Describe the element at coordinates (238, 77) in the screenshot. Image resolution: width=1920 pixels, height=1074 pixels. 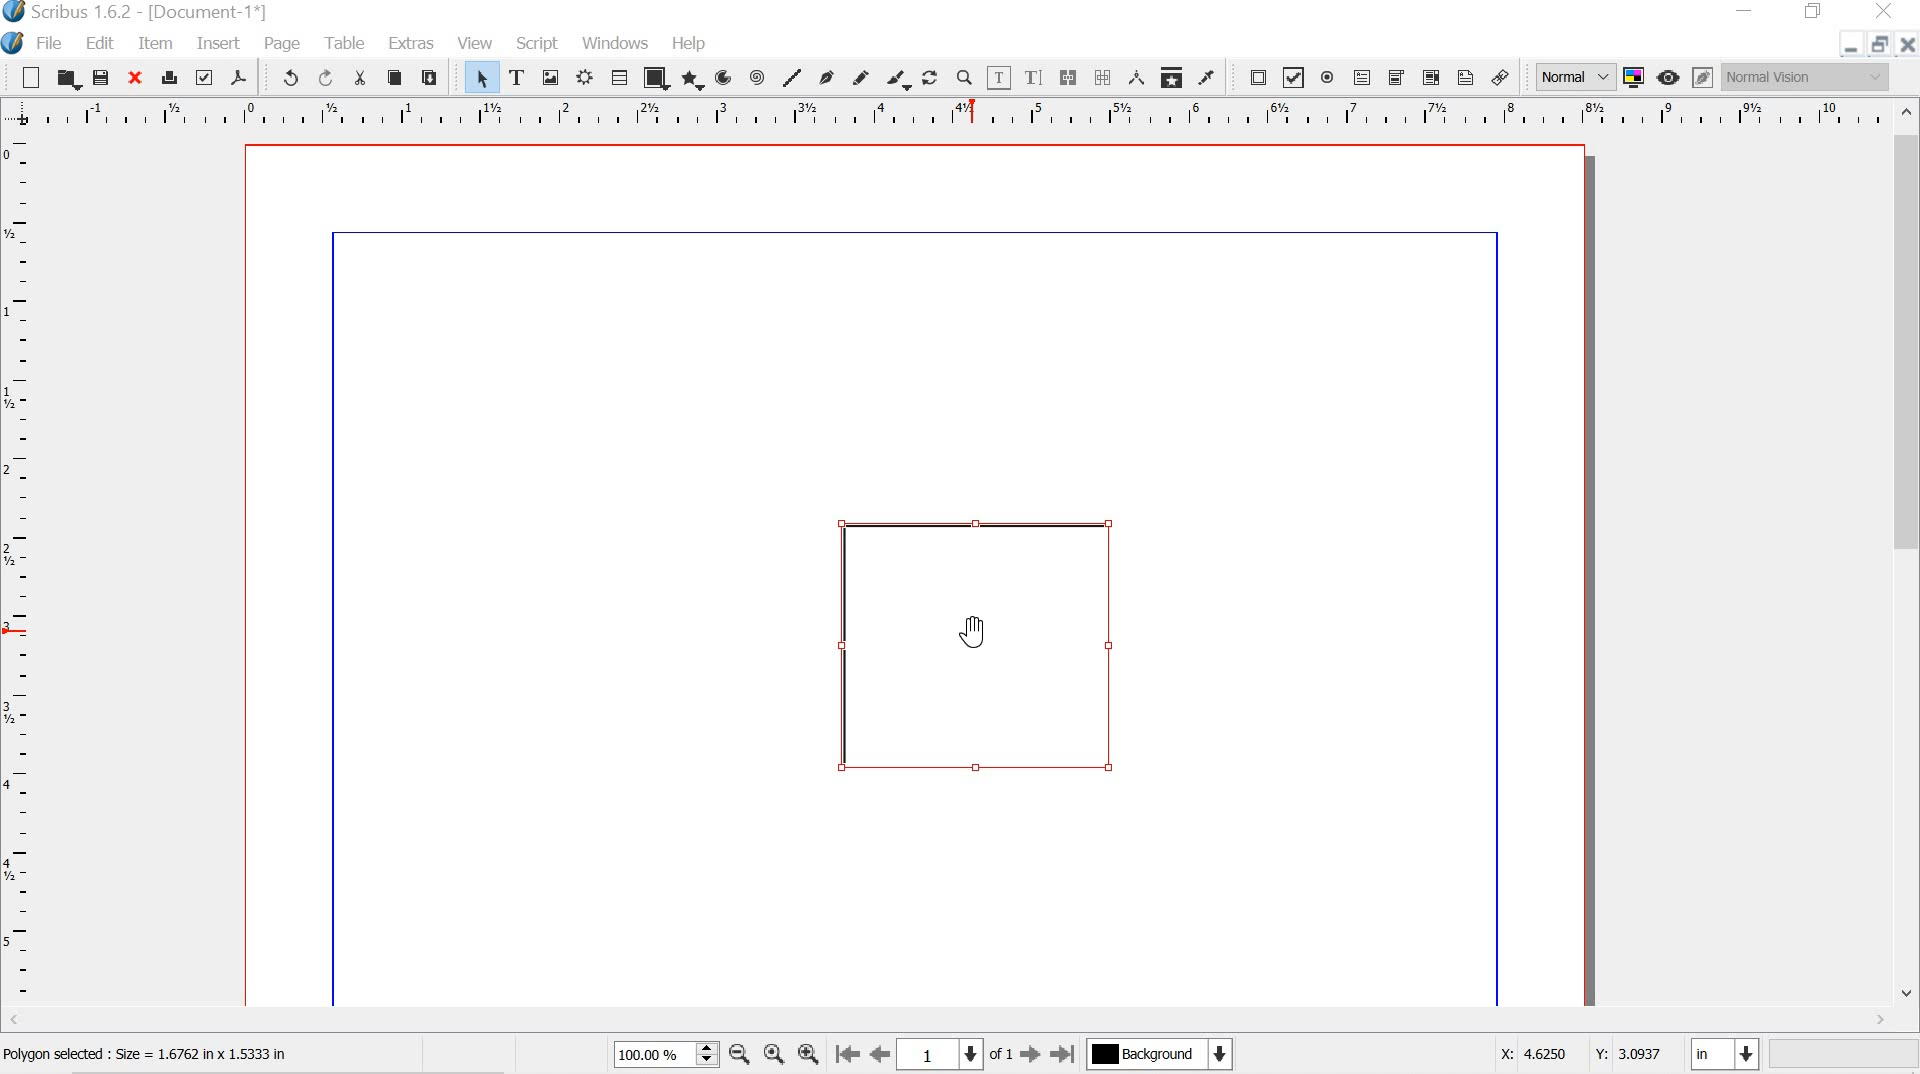
I see `save as pdf` at that location.